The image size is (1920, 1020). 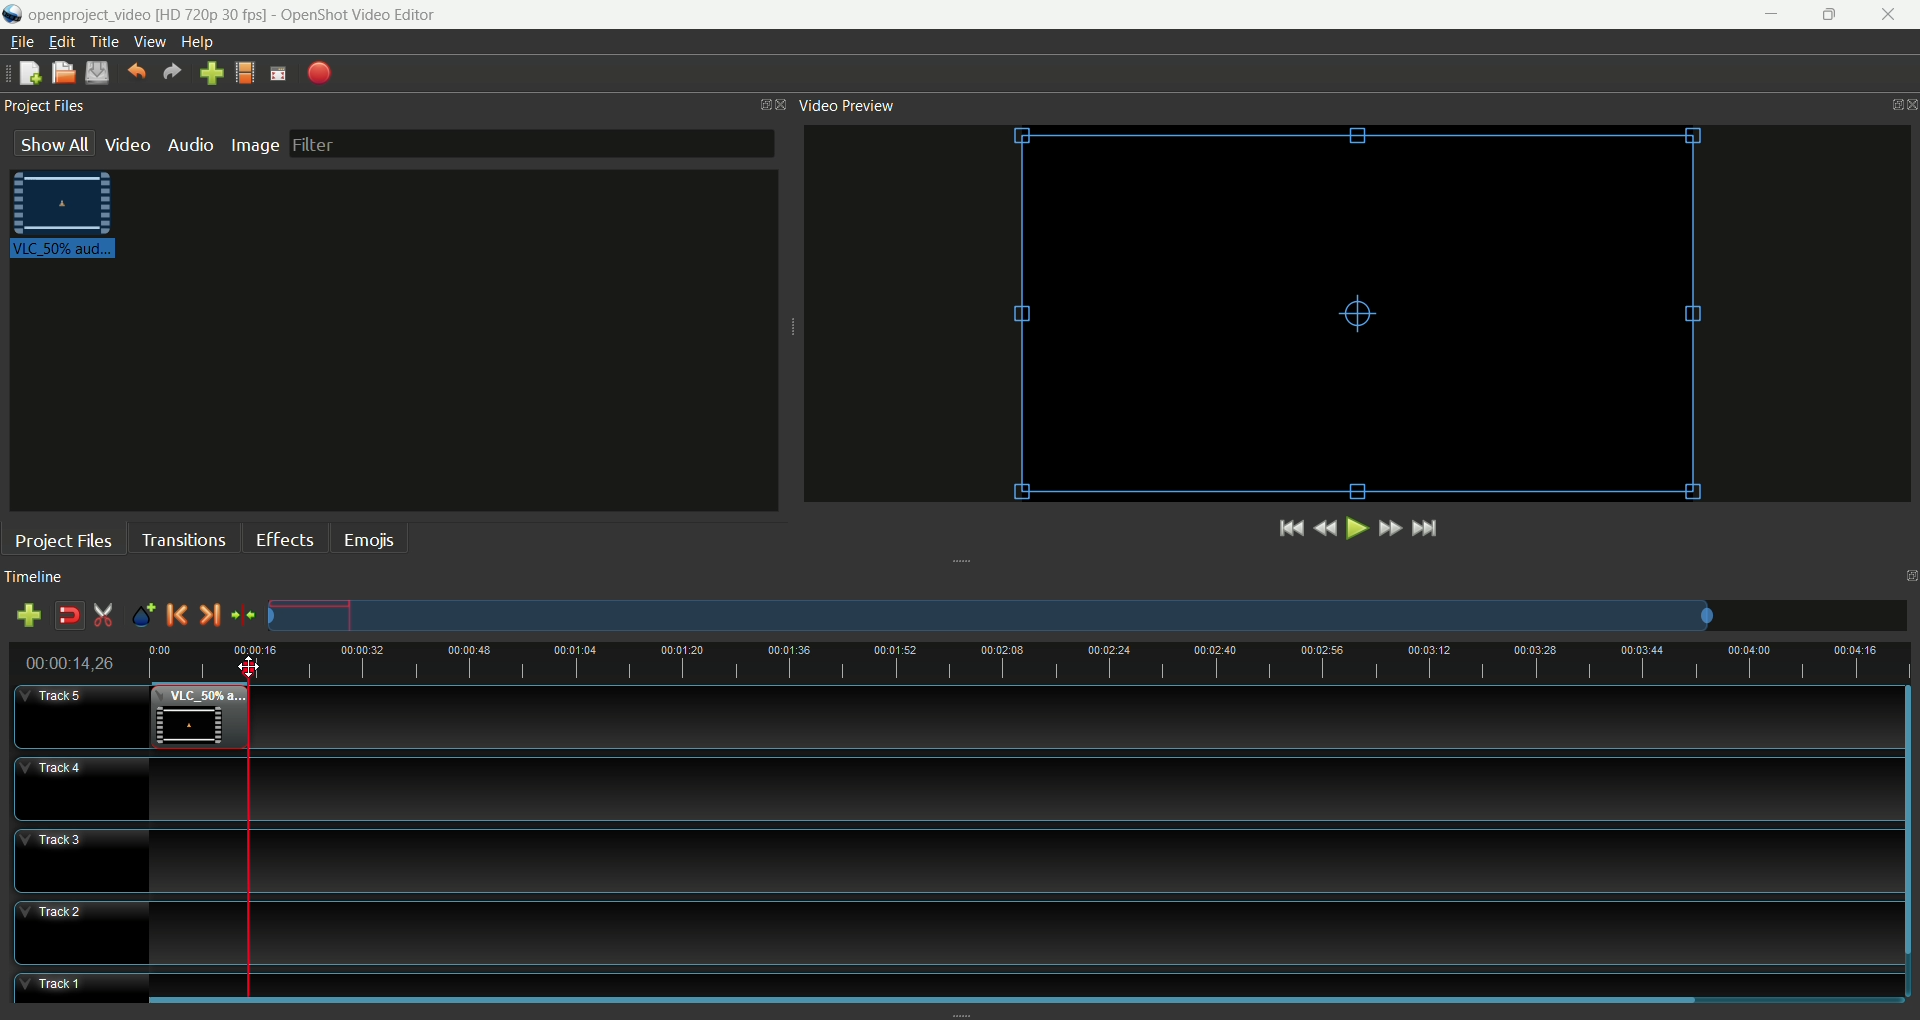 I want to click on maximize, so click(x=1834, y=14).